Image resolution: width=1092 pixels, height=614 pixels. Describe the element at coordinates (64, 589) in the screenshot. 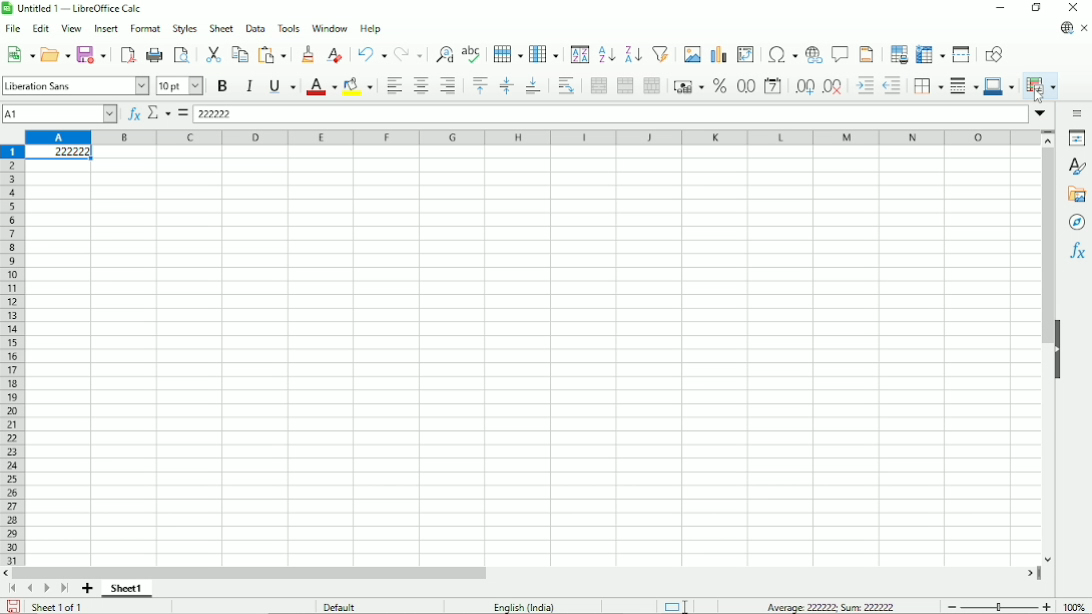

I see `Scroll to last sheet` at that location.